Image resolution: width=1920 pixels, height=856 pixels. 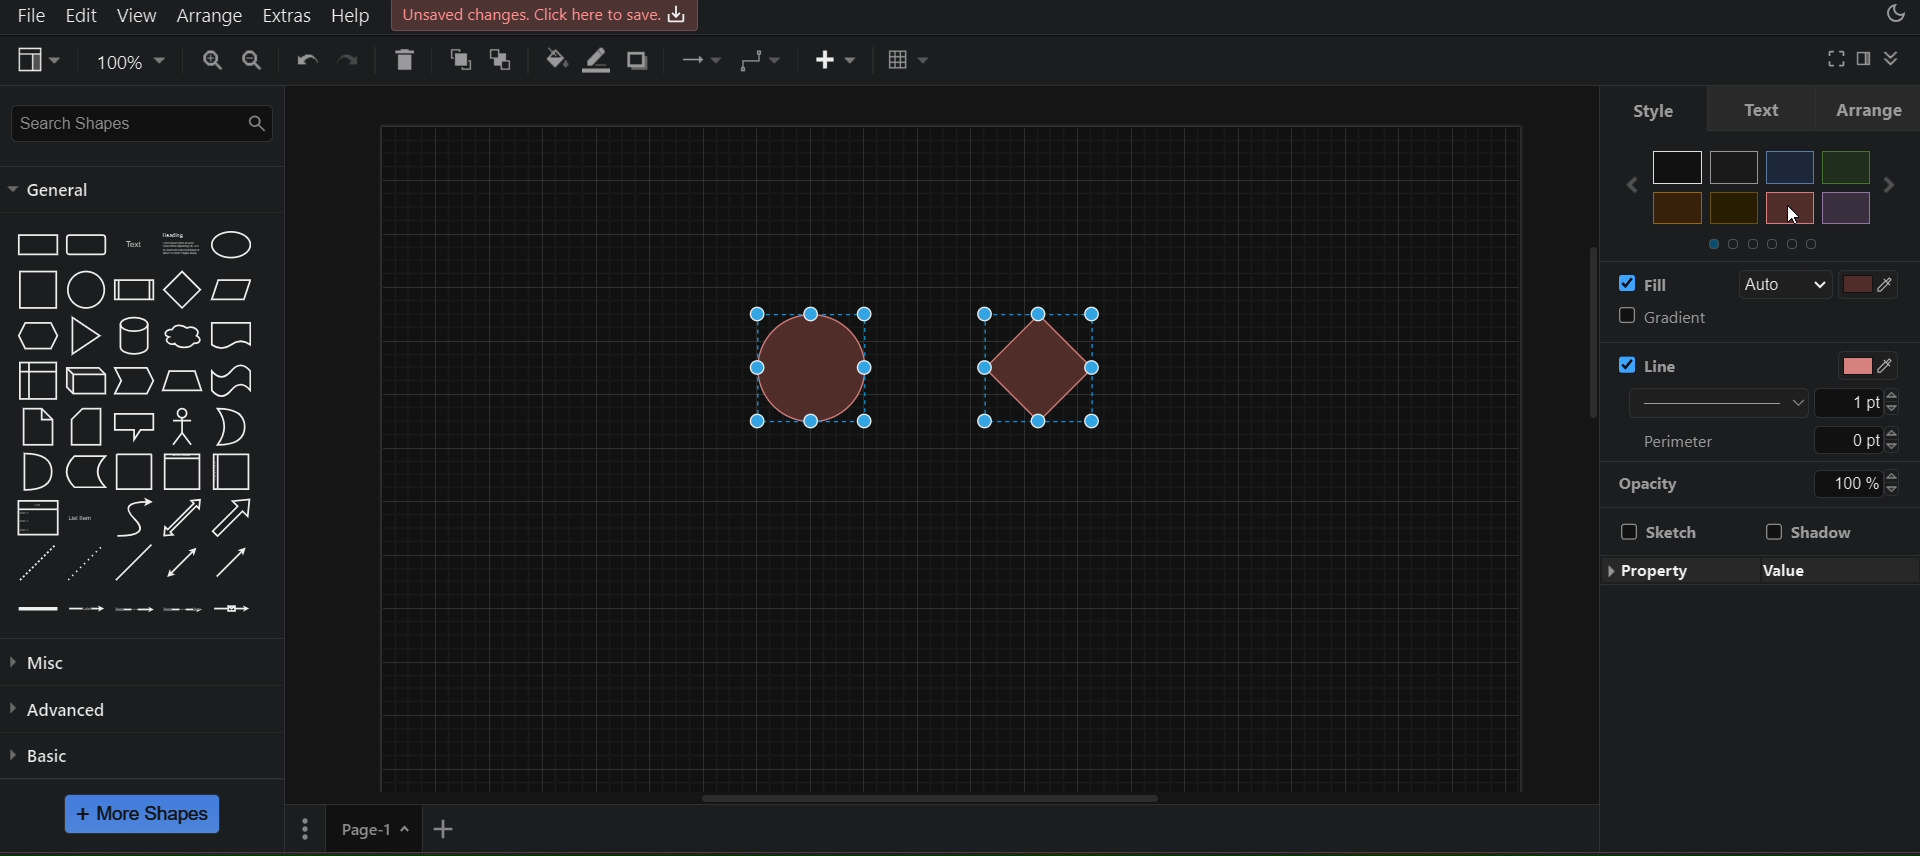 I want to click on help, so click(x=350, y=15).